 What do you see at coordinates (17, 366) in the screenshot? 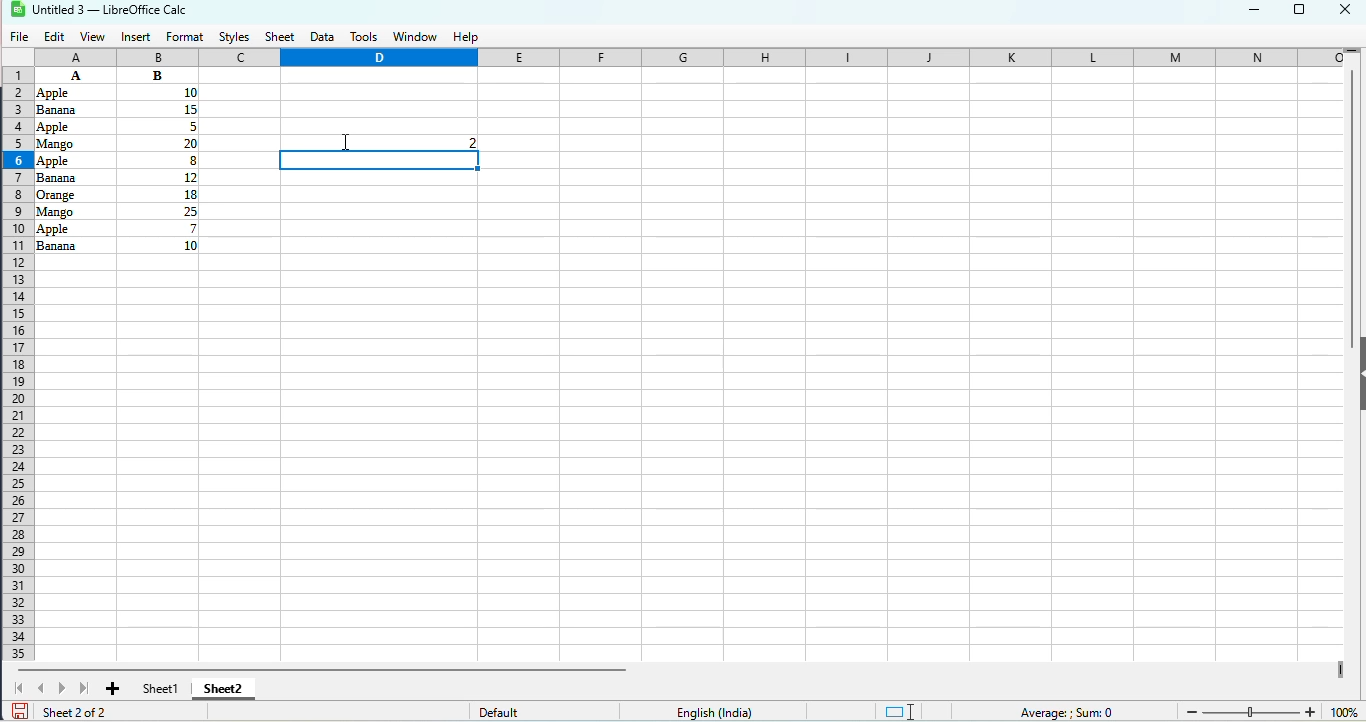
I see `rows` at bounding box center [17, 366].